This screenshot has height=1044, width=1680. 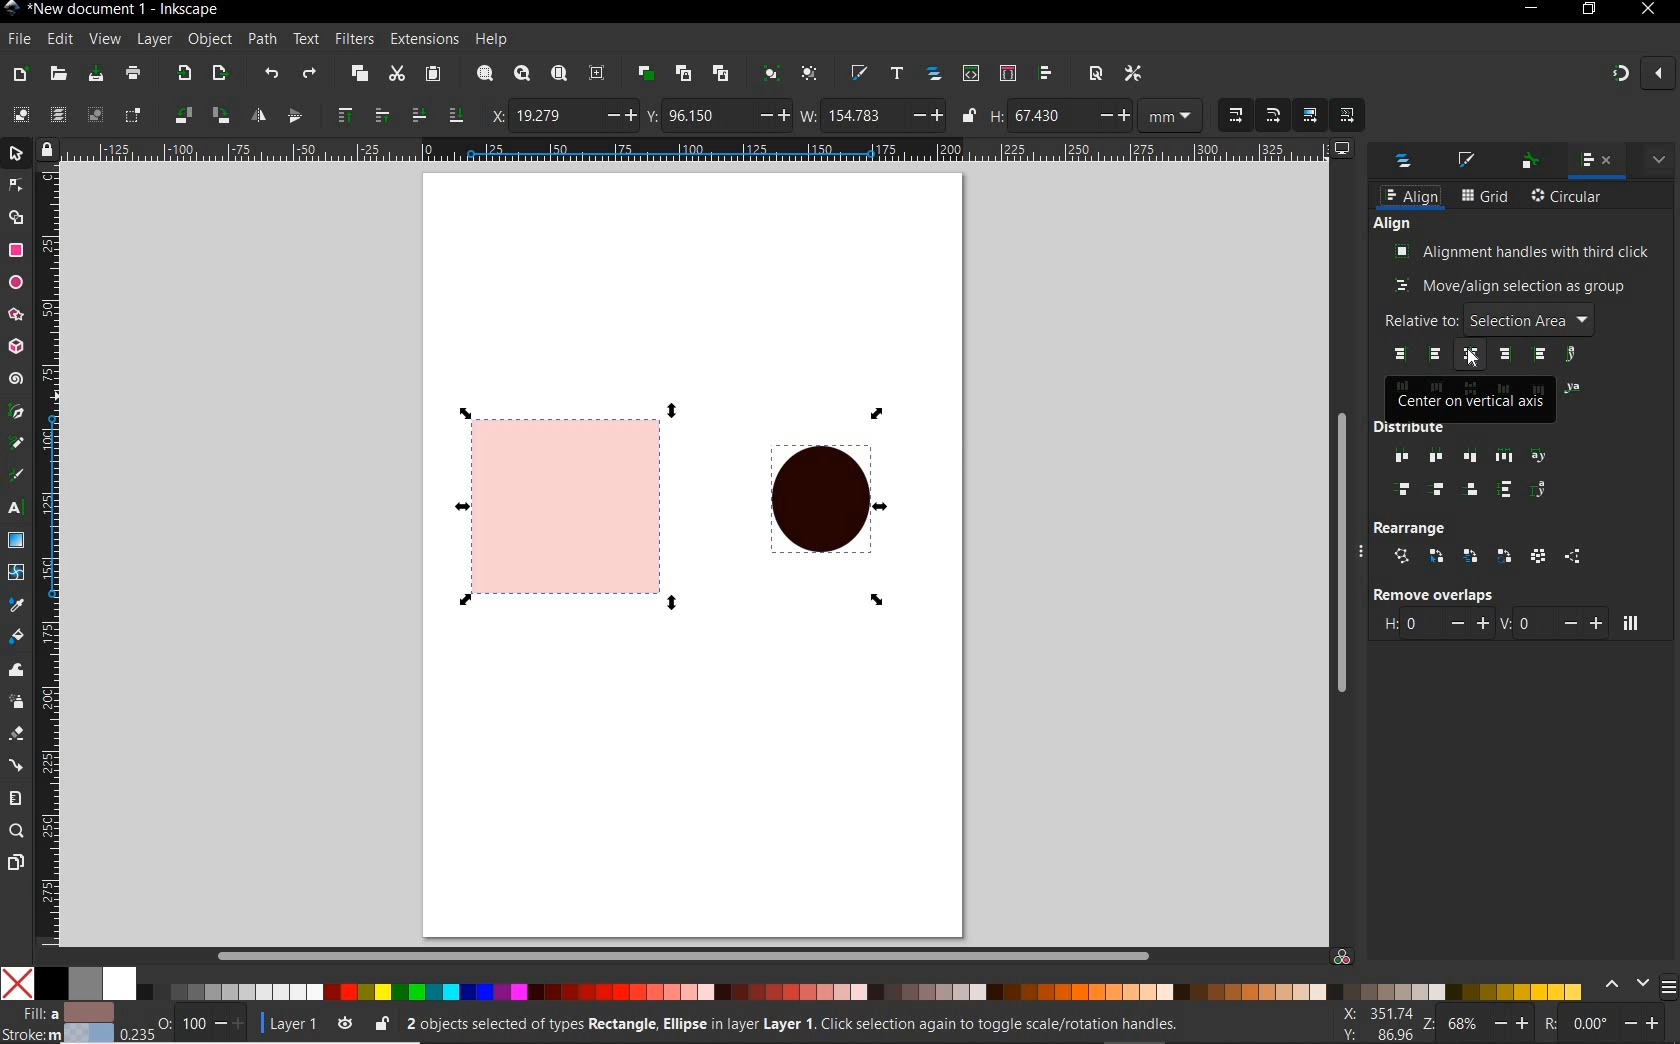 I want to click on EXCHANGE AROUND CENTER, so click(x=1505, y=556).